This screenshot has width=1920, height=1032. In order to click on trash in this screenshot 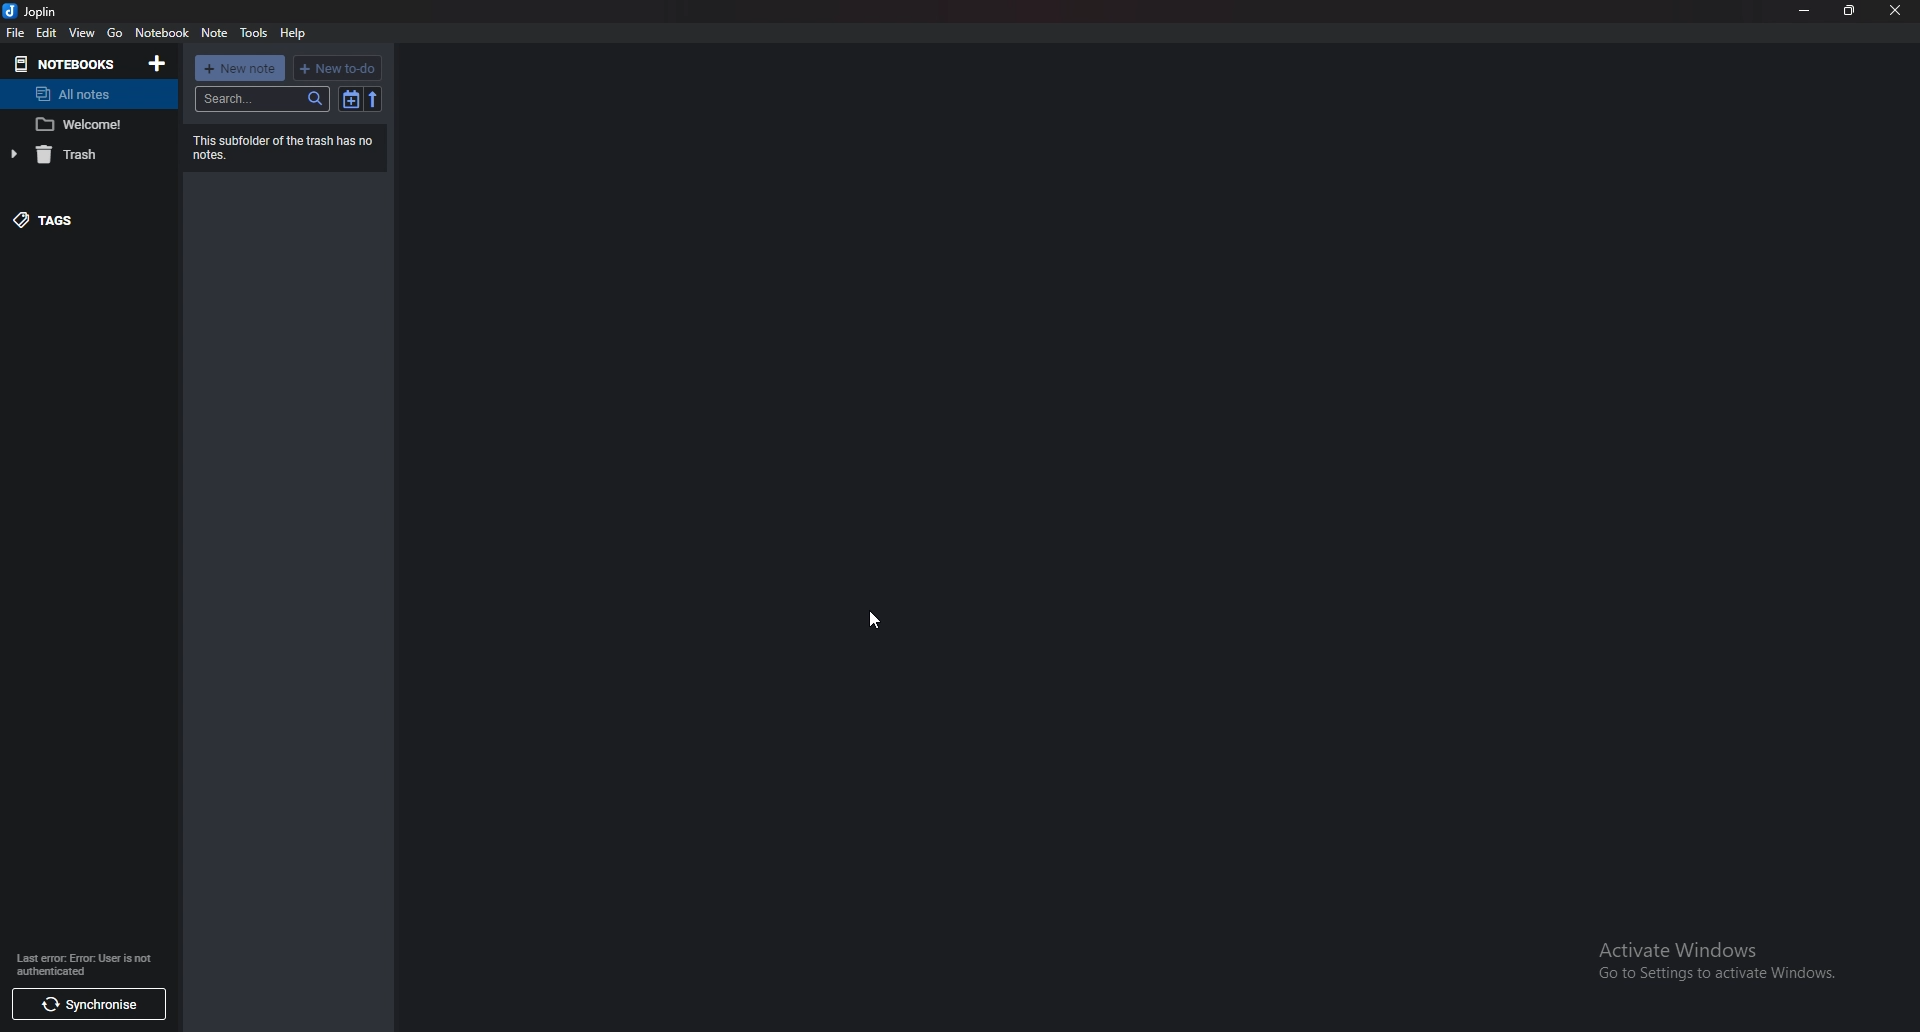, I will do `click(71, 154)`.